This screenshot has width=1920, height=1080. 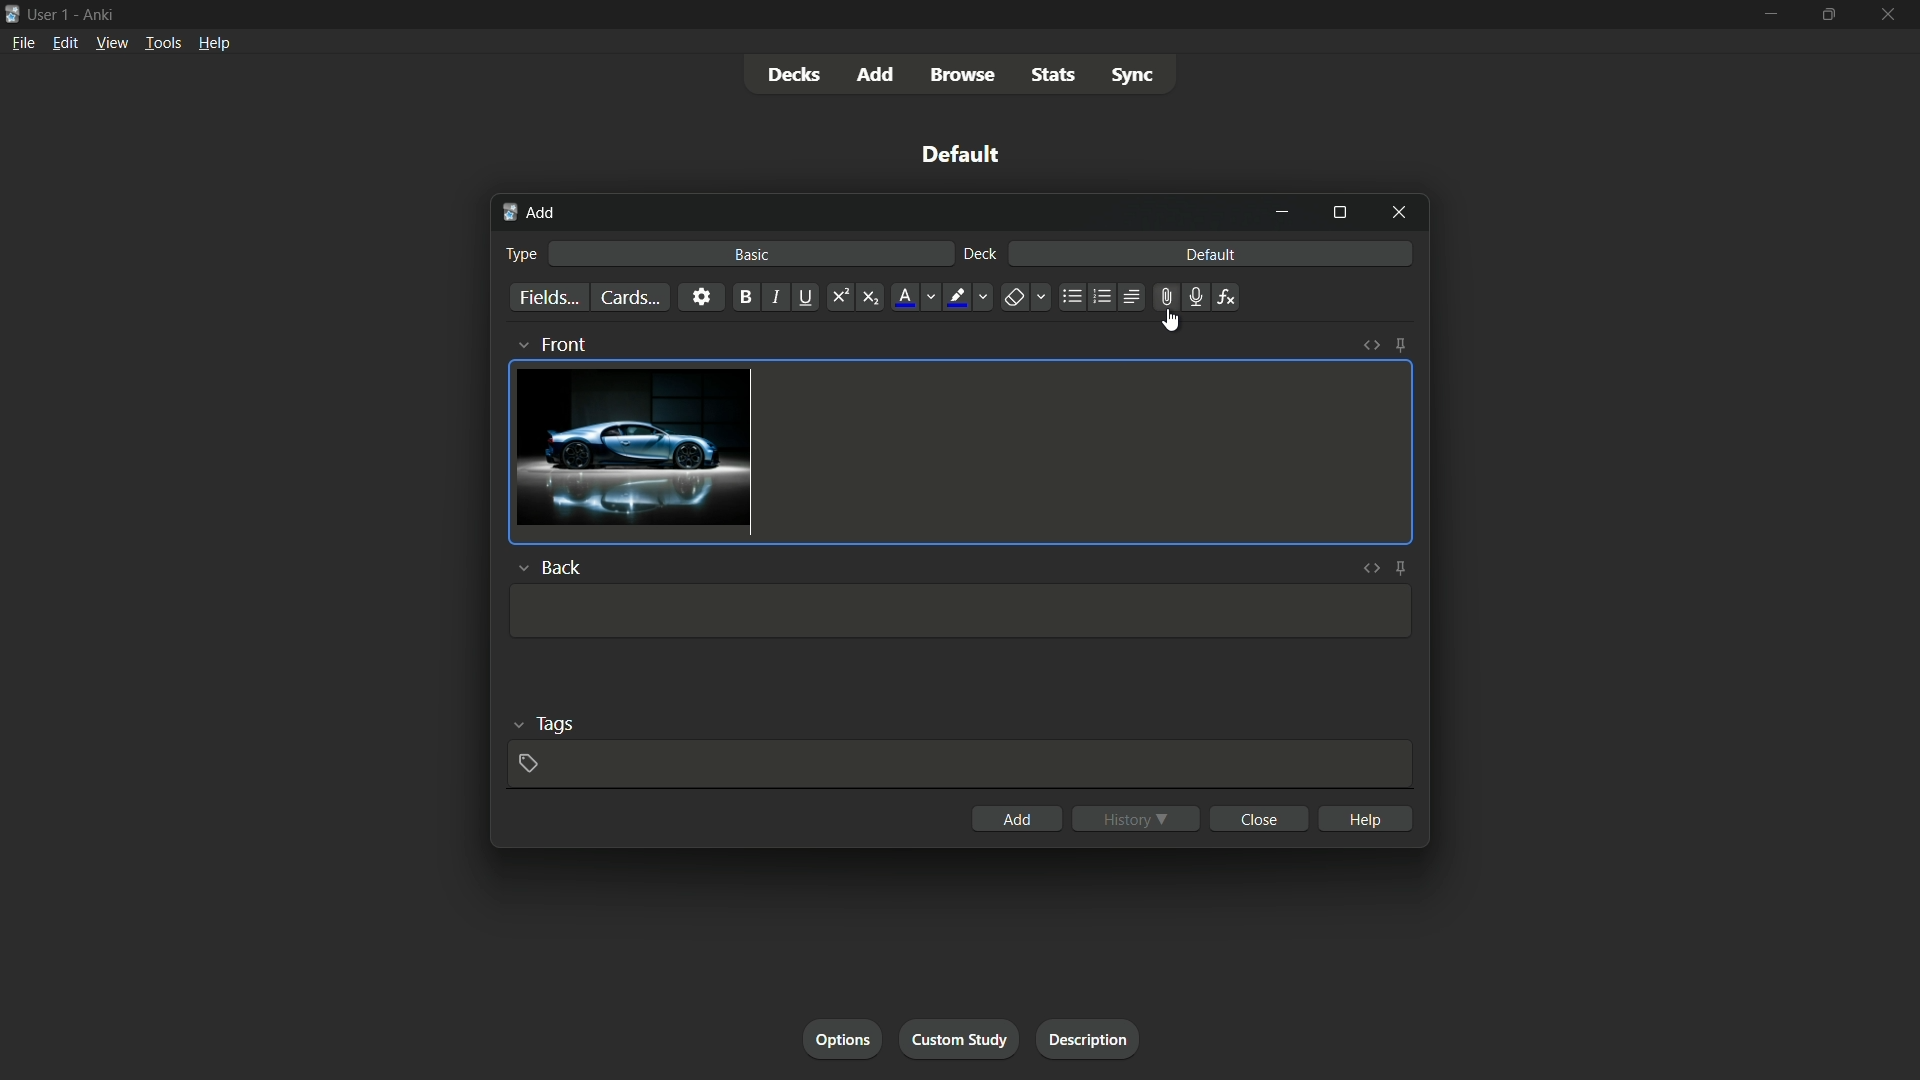 What do you see at coordinates (1133, 297) in the screenshot?
I see `alignment` at bounding box center [1133, 297].